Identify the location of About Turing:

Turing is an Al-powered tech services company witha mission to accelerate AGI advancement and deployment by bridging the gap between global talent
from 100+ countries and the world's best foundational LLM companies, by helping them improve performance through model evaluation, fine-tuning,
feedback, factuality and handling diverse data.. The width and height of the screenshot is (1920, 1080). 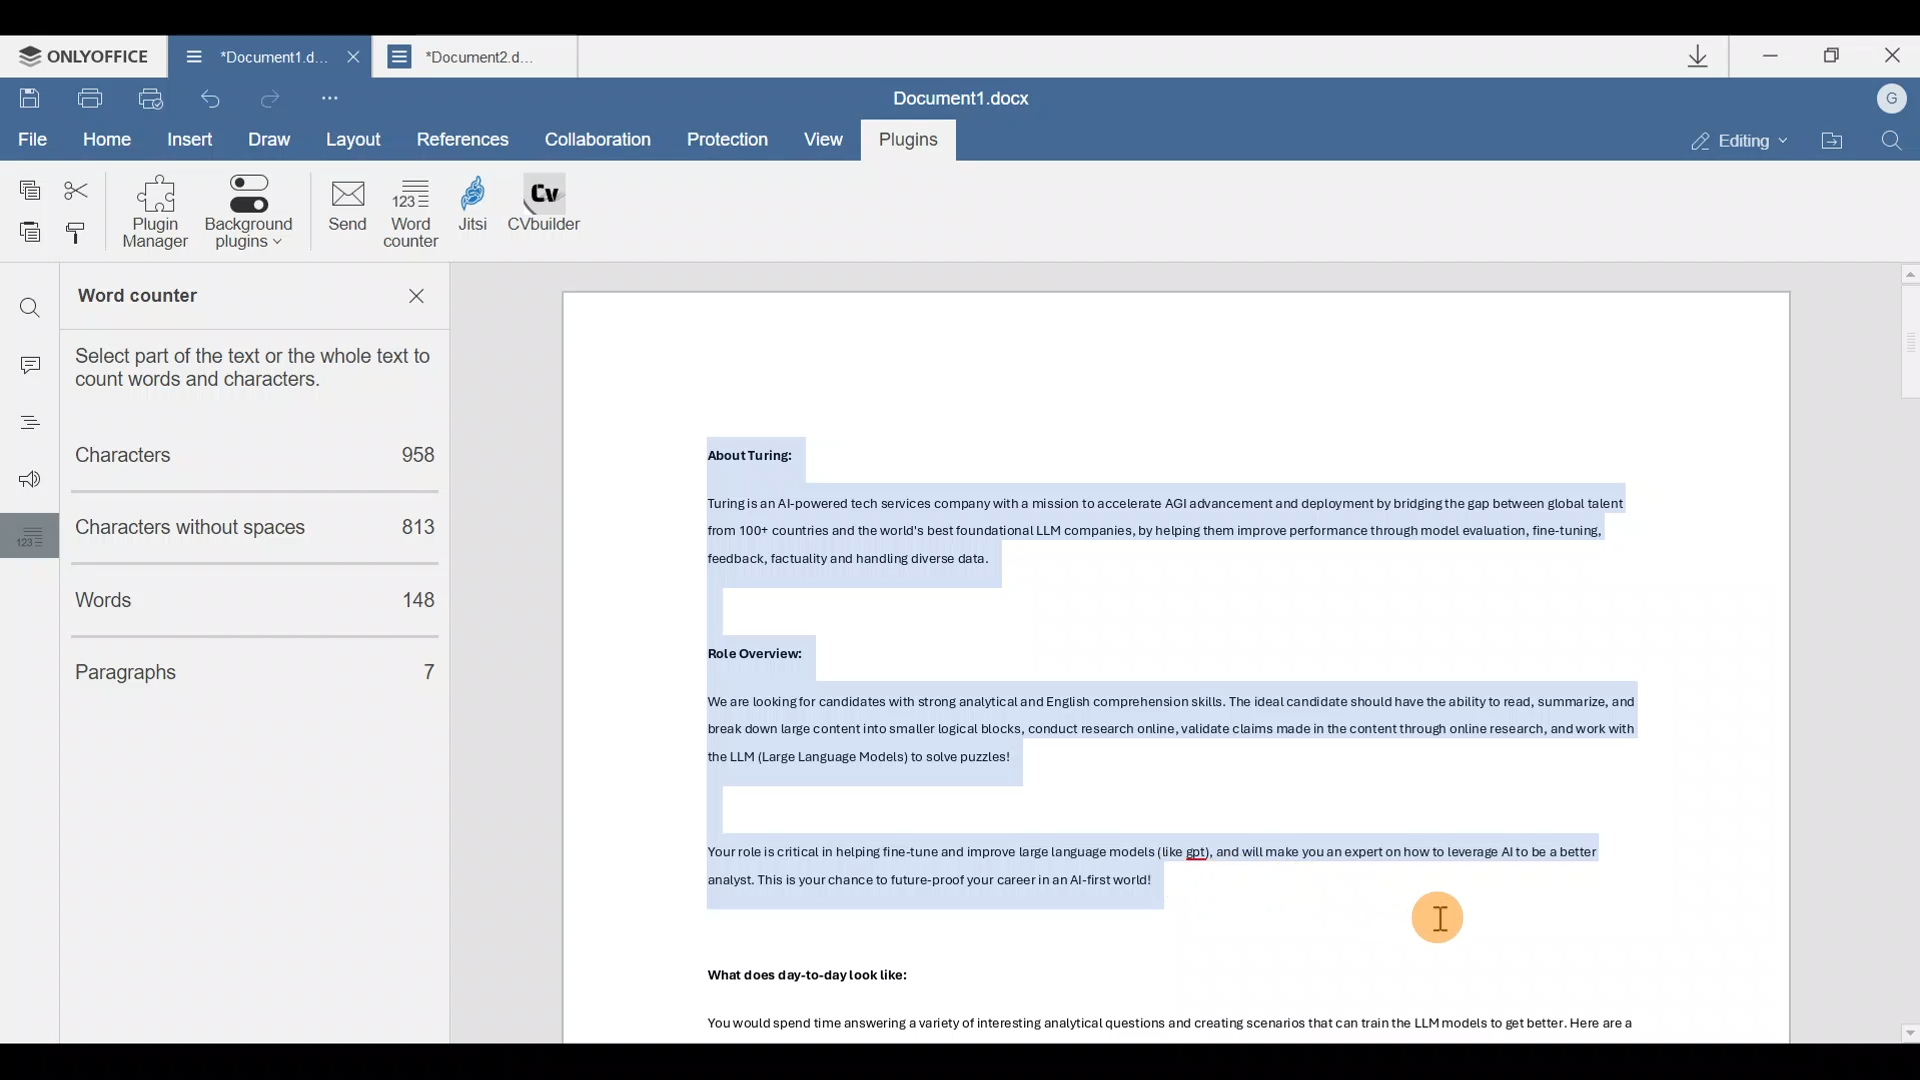
(1186, 508).